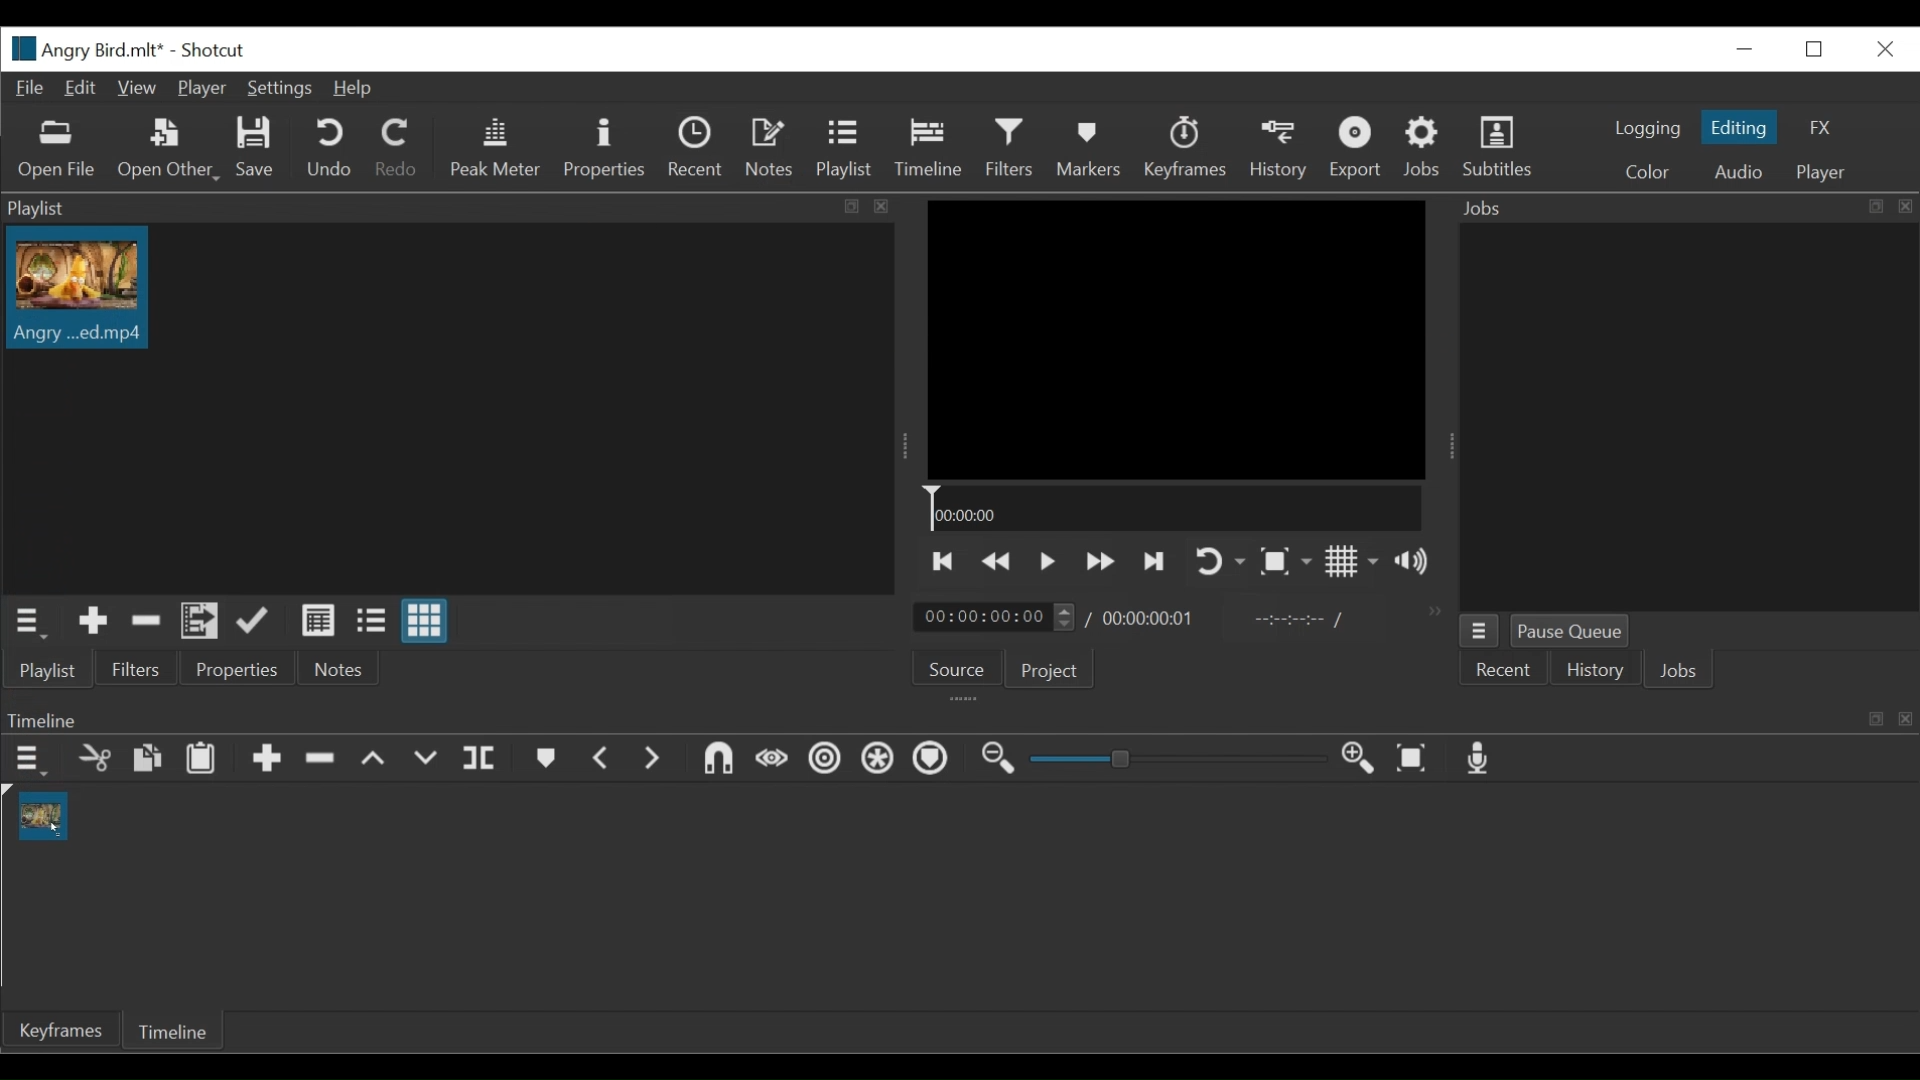 The height and width of the screenshot is (1080, 1920). What do you see at coordinates (1815, 50) in the screenshot?
I see `Restore` at bounding box center [1815, 50].